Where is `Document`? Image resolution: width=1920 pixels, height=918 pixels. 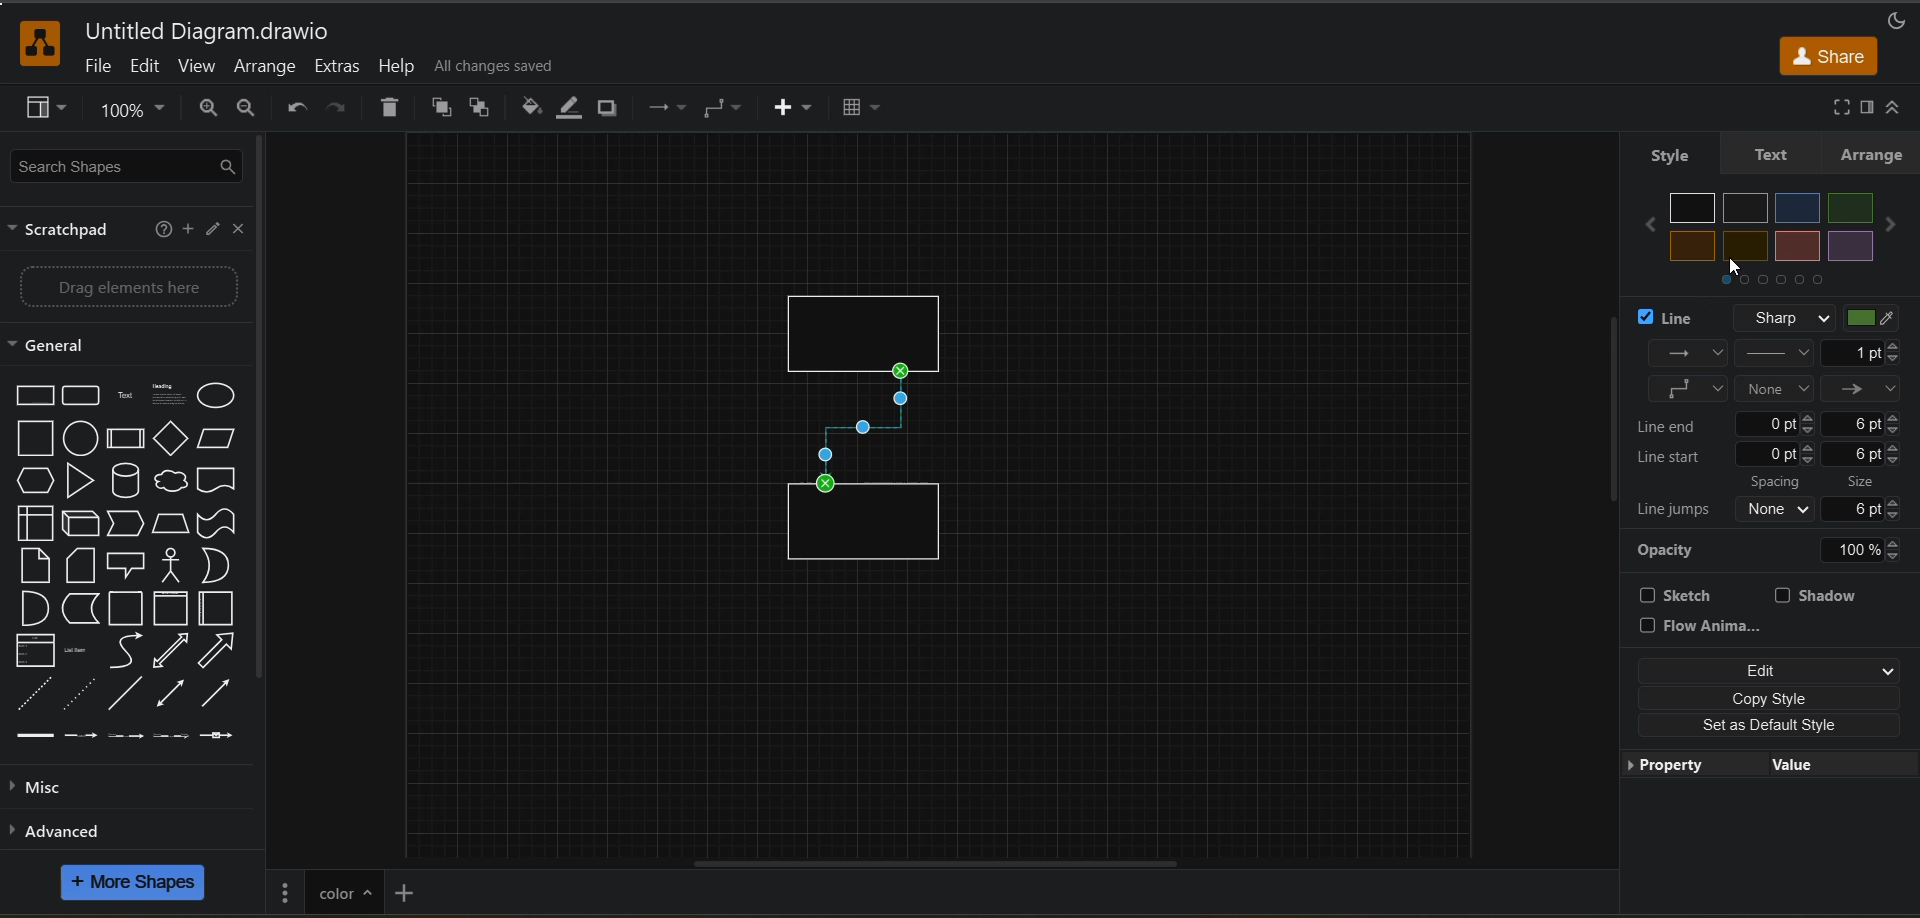 Document is located at coordinates (219, 479).